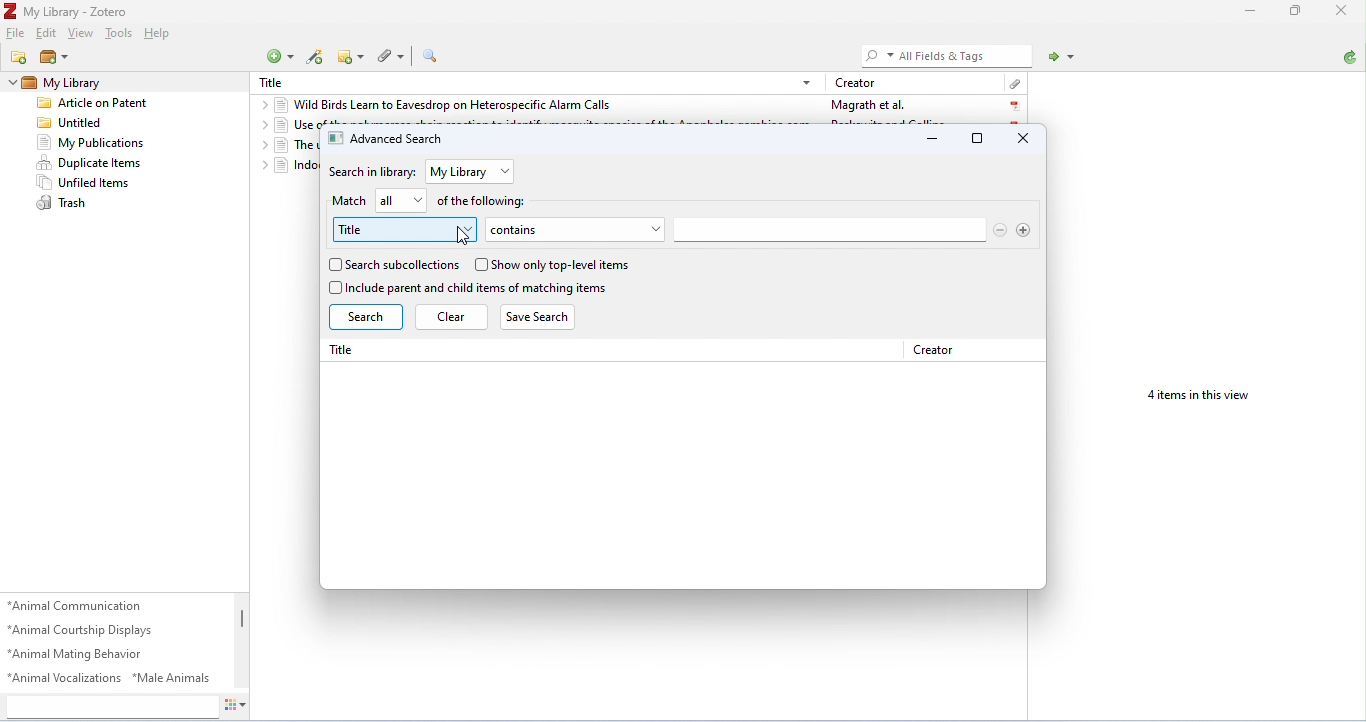 The width and height of the screenshot is (1366, 722). What do you see at coordinates (1025, 139) in the screenshot?
I see `close` at bounding box center [1025, 139].